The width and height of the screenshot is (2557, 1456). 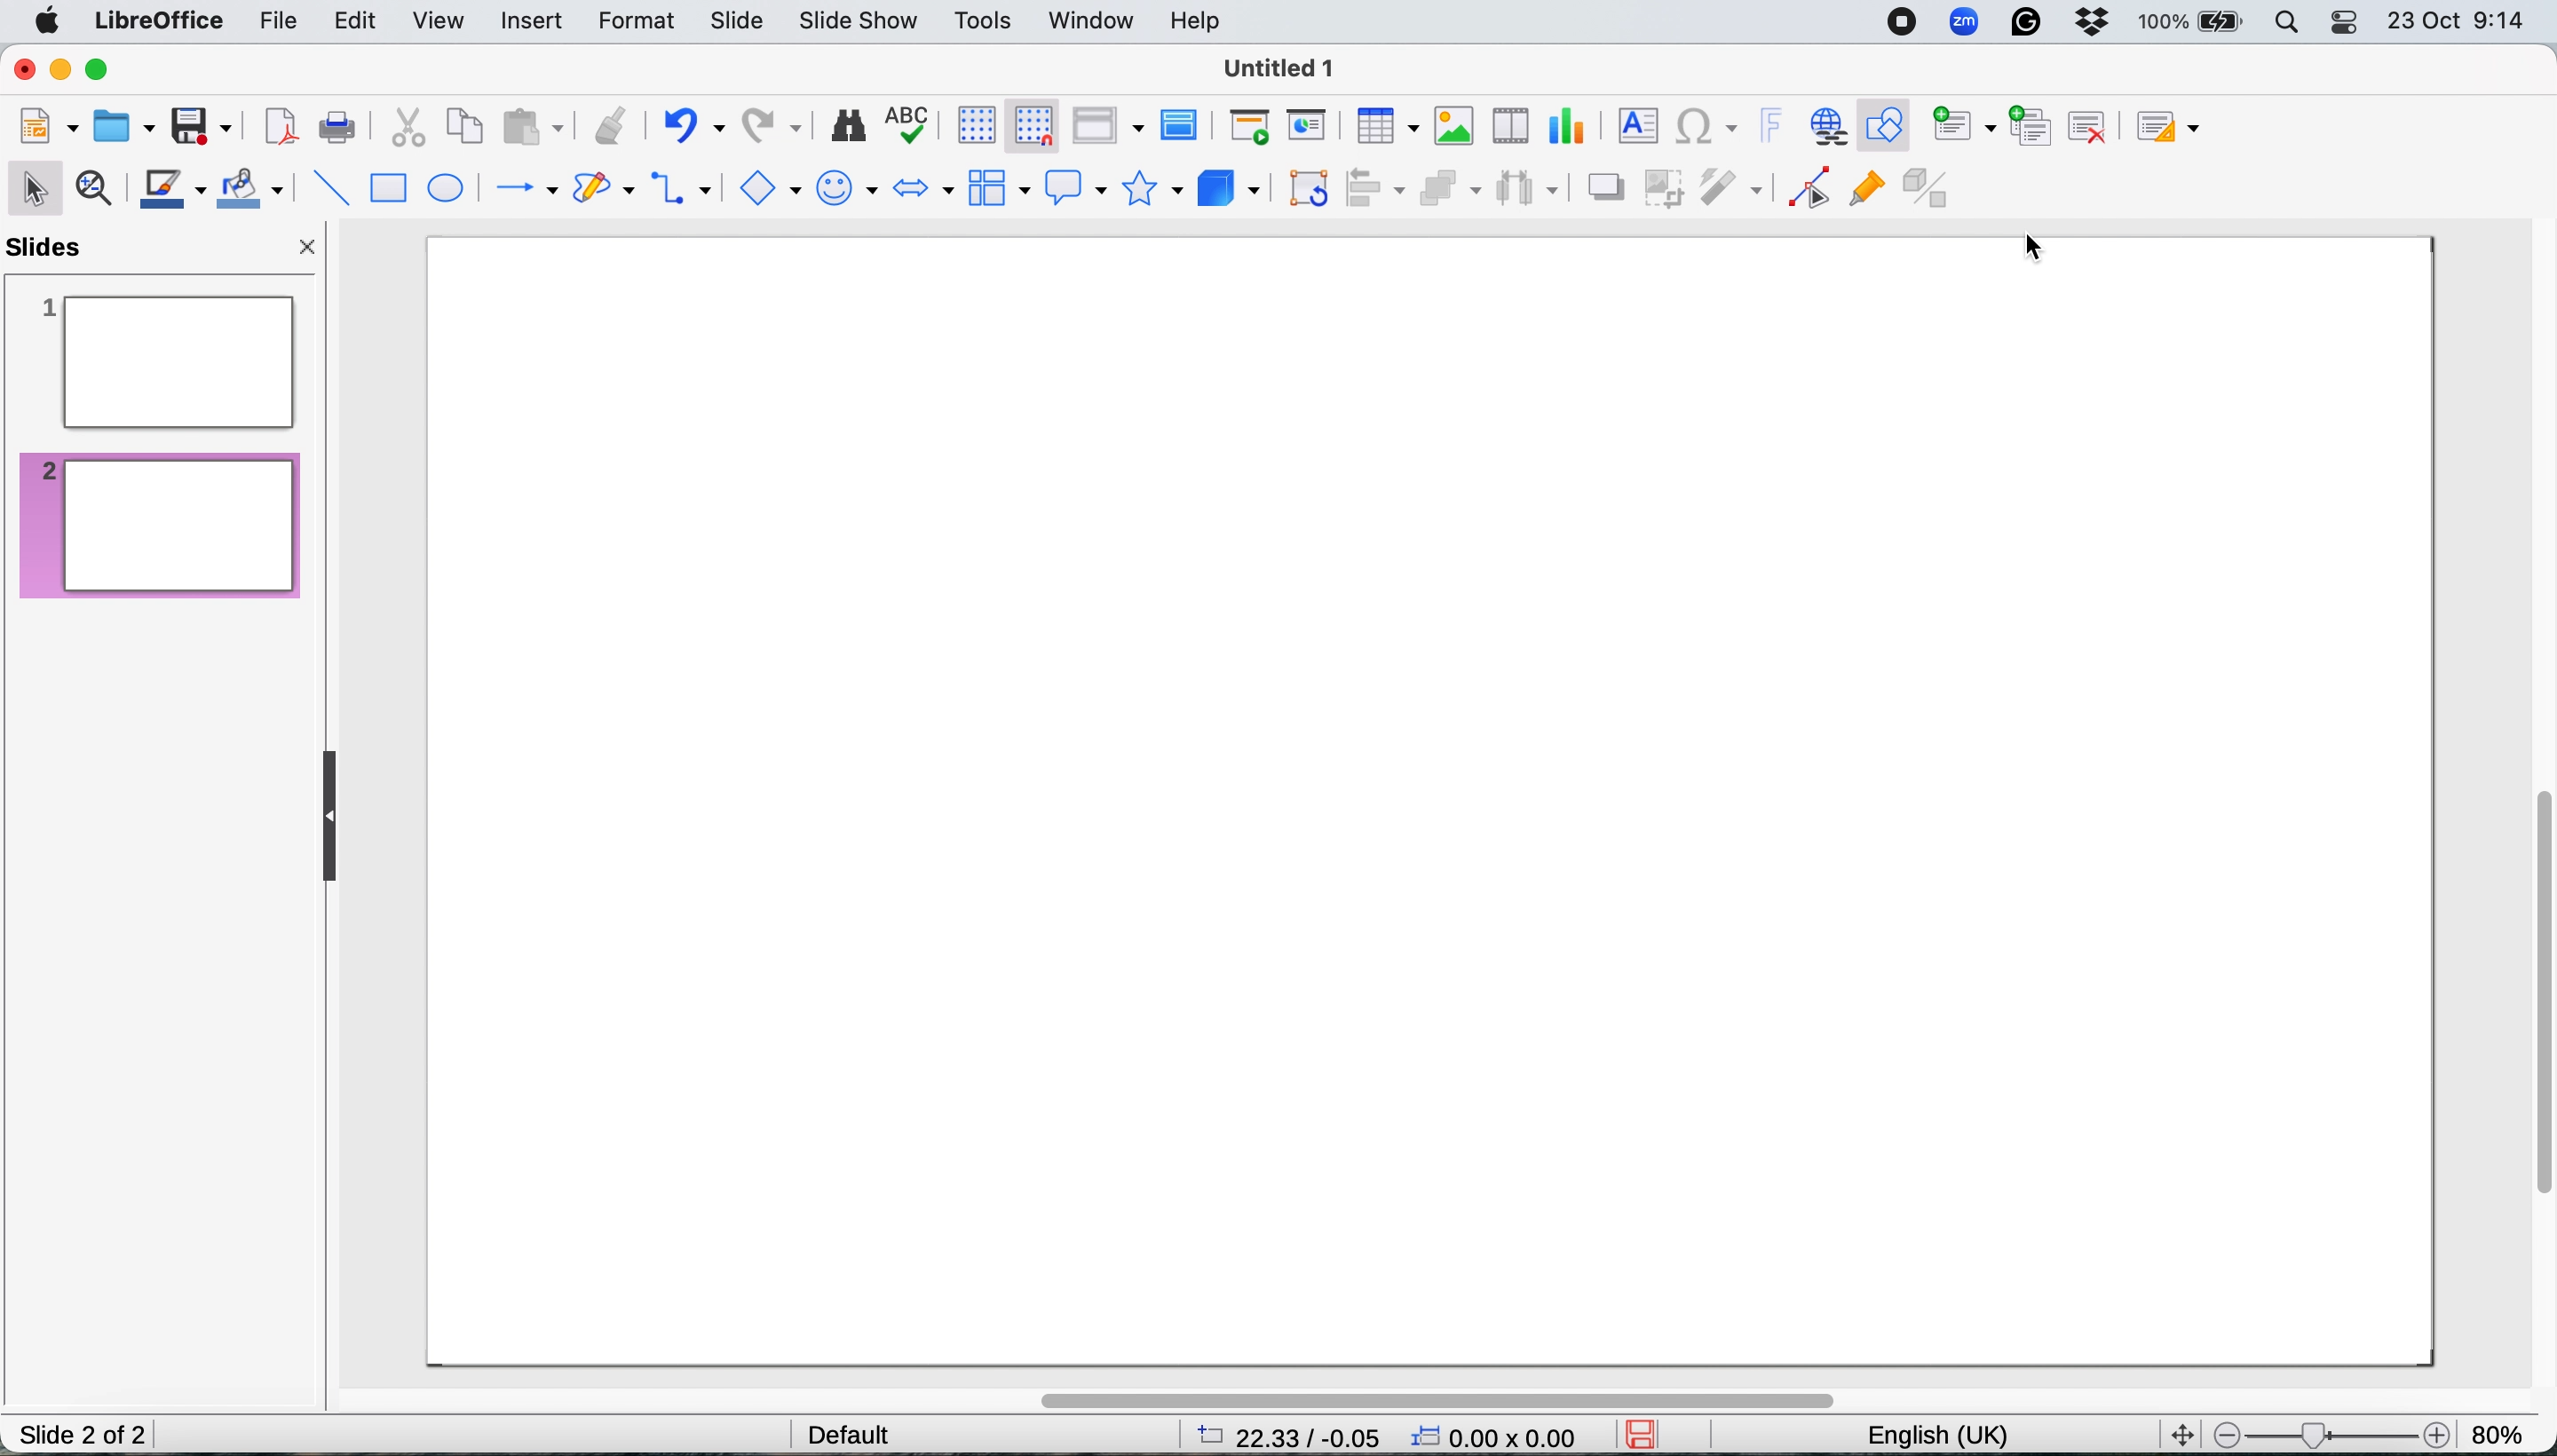 What do you see at coordinates (392, 189) in the screenshot?
I see `rectangle` at bounding box center [392, 189].